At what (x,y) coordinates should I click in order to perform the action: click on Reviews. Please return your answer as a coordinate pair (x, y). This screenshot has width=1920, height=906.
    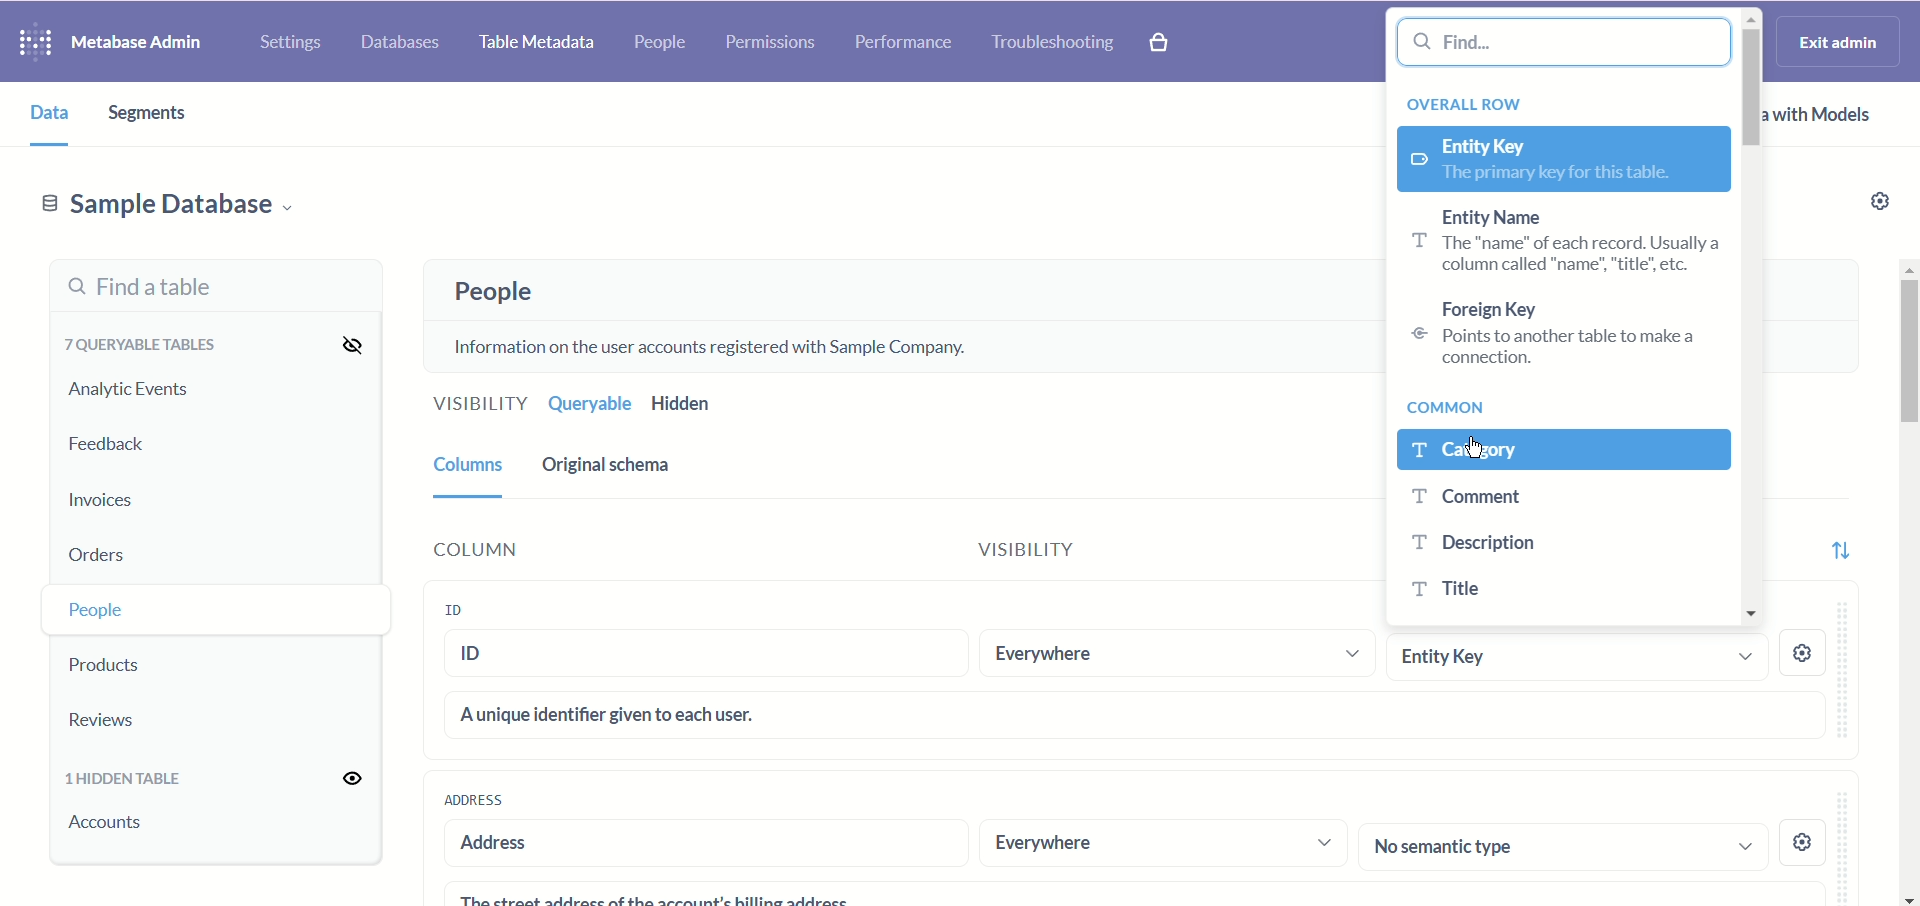
    Looking at the image, I should click on (135, 719).